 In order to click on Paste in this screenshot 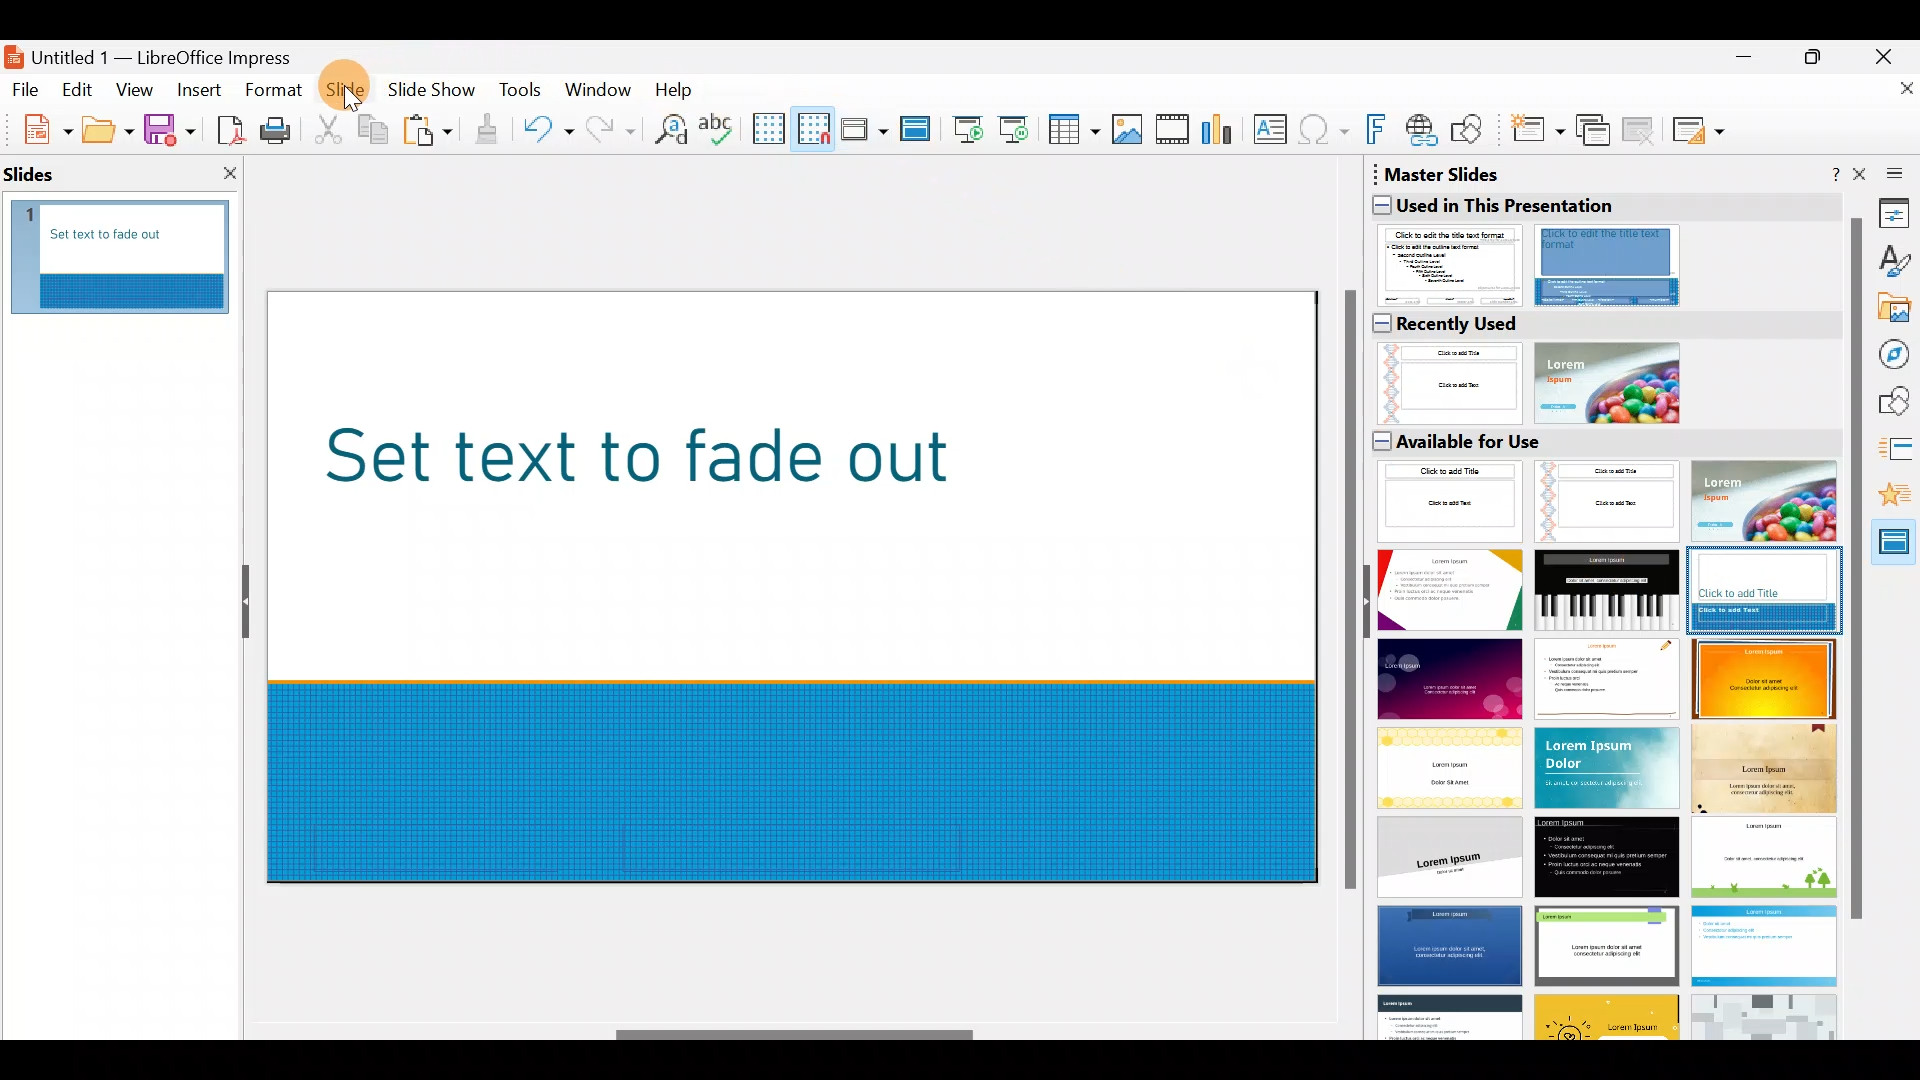, I will do `click(430, 133)`.